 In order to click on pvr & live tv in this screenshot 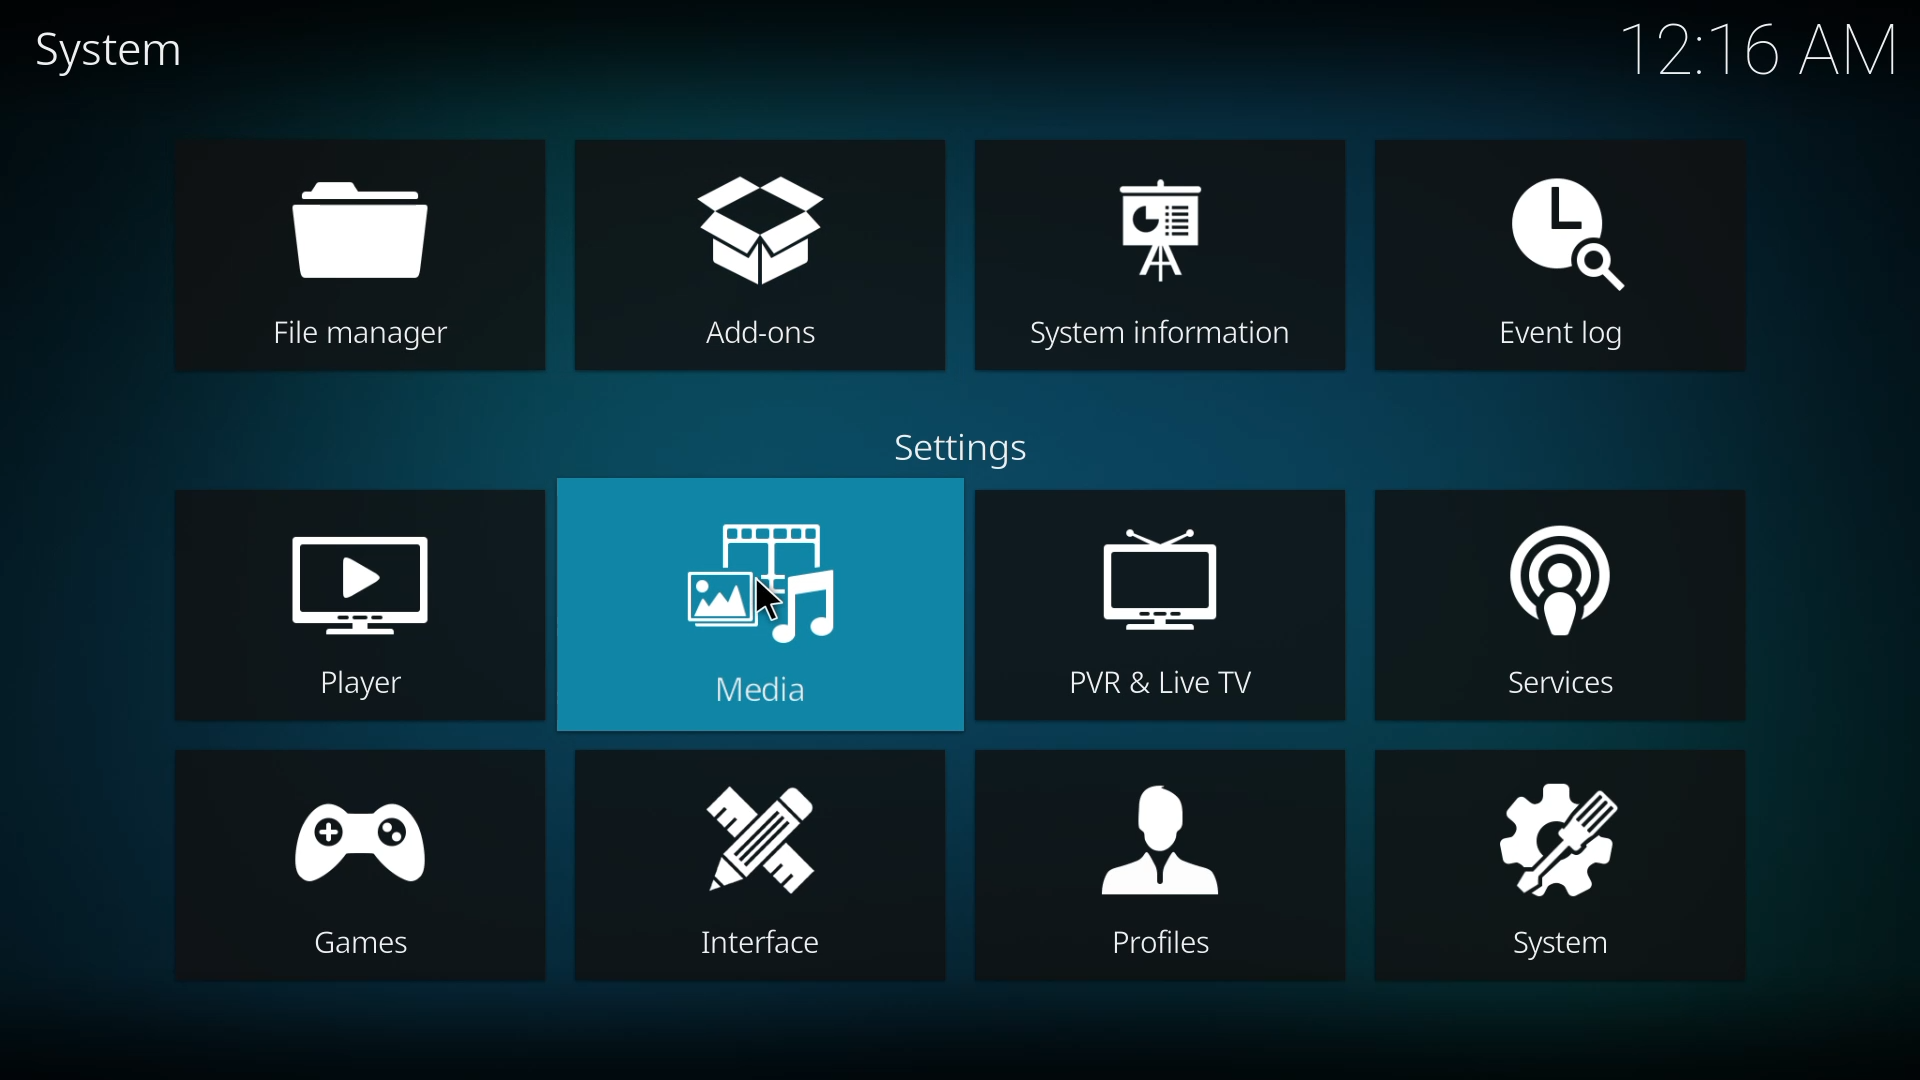, I will do `click(1167, 579)`.